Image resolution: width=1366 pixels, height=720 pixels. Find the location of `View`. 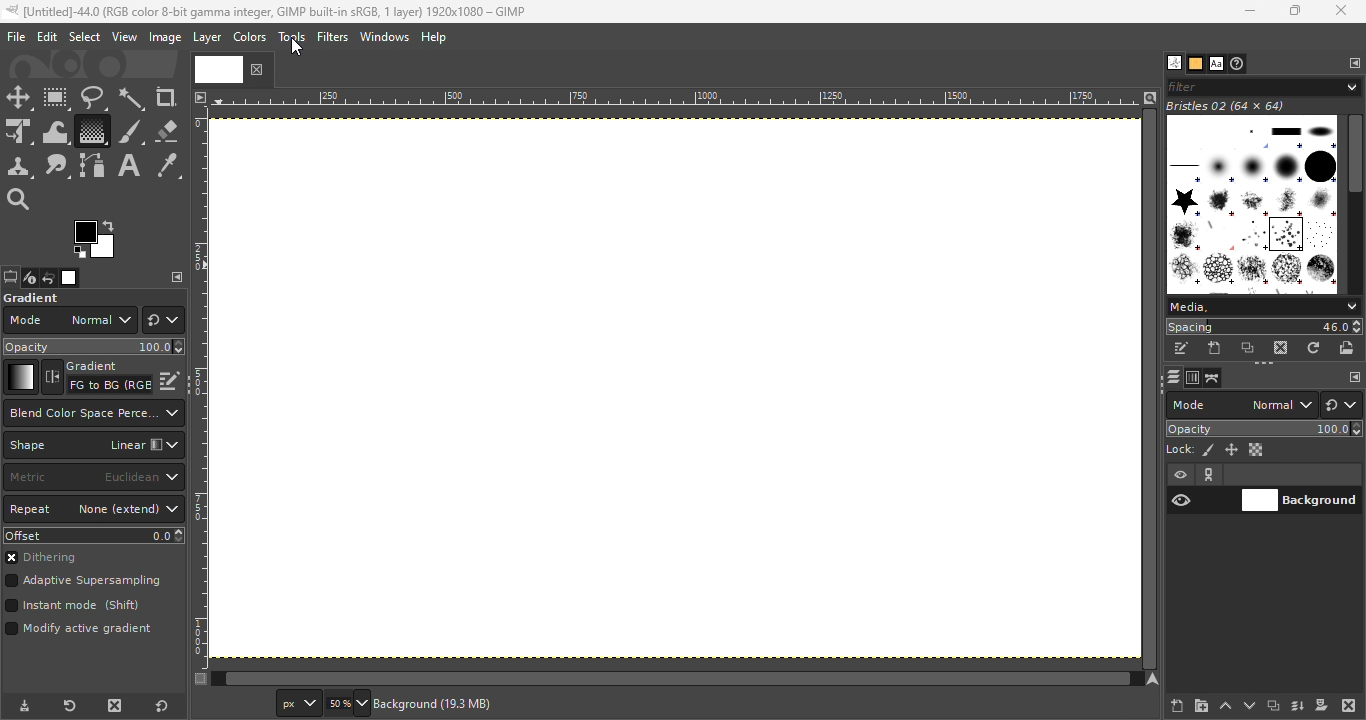

View is located at coordinates (125, 37).